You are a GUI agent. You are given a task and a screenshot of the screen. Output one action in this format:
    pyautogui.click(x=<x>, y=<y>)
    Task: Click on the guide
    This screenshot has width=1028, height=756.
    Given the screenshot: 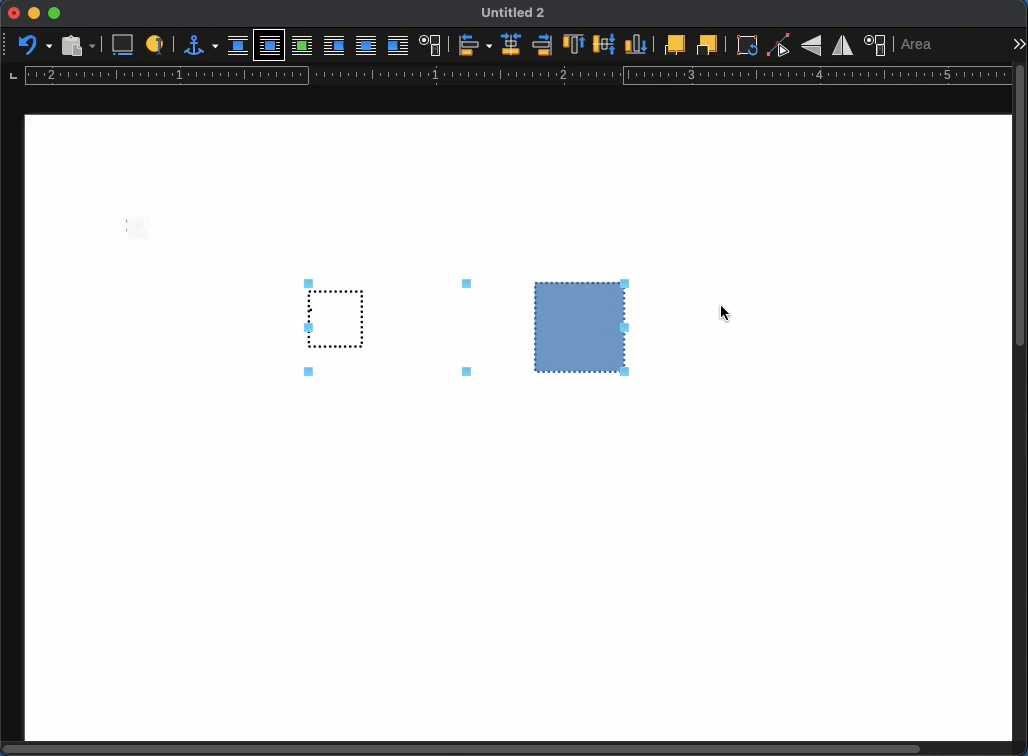 What is the action you would take?
    pyautogui.click(x=518, y=75)
    